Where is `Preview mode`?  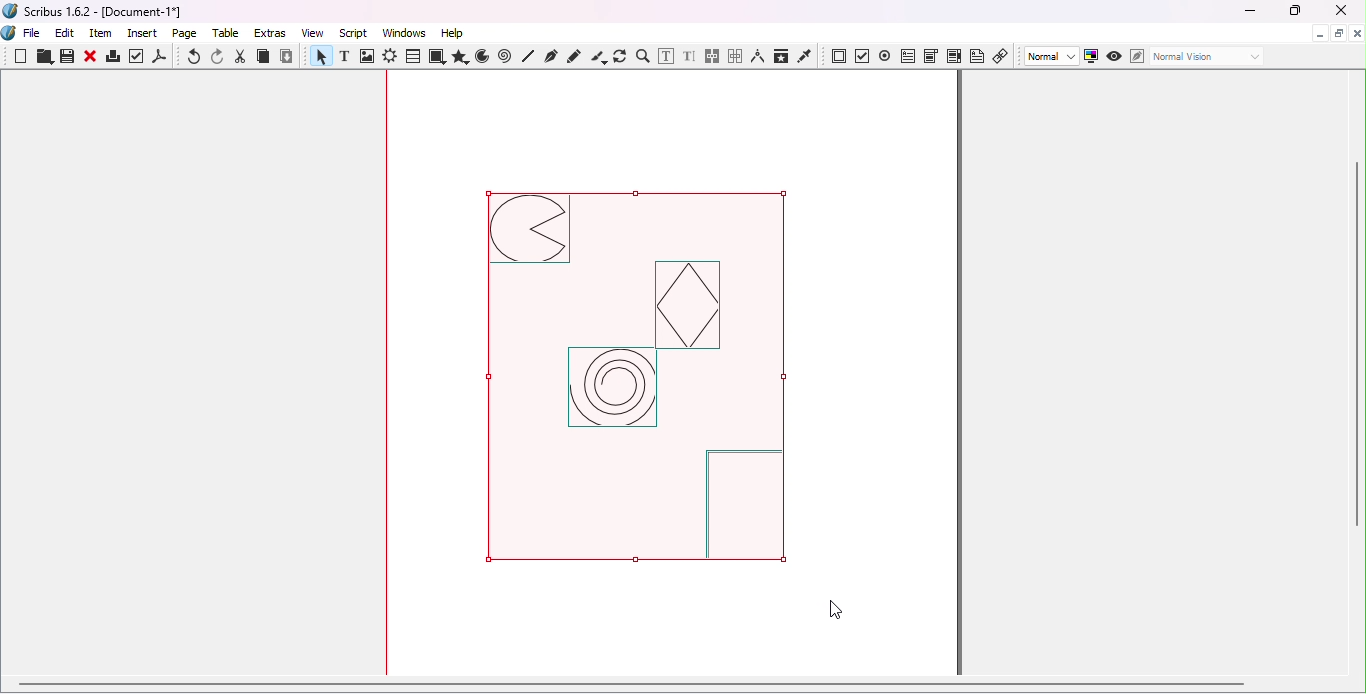 Preview mode is located at coordinates (1115, 57).